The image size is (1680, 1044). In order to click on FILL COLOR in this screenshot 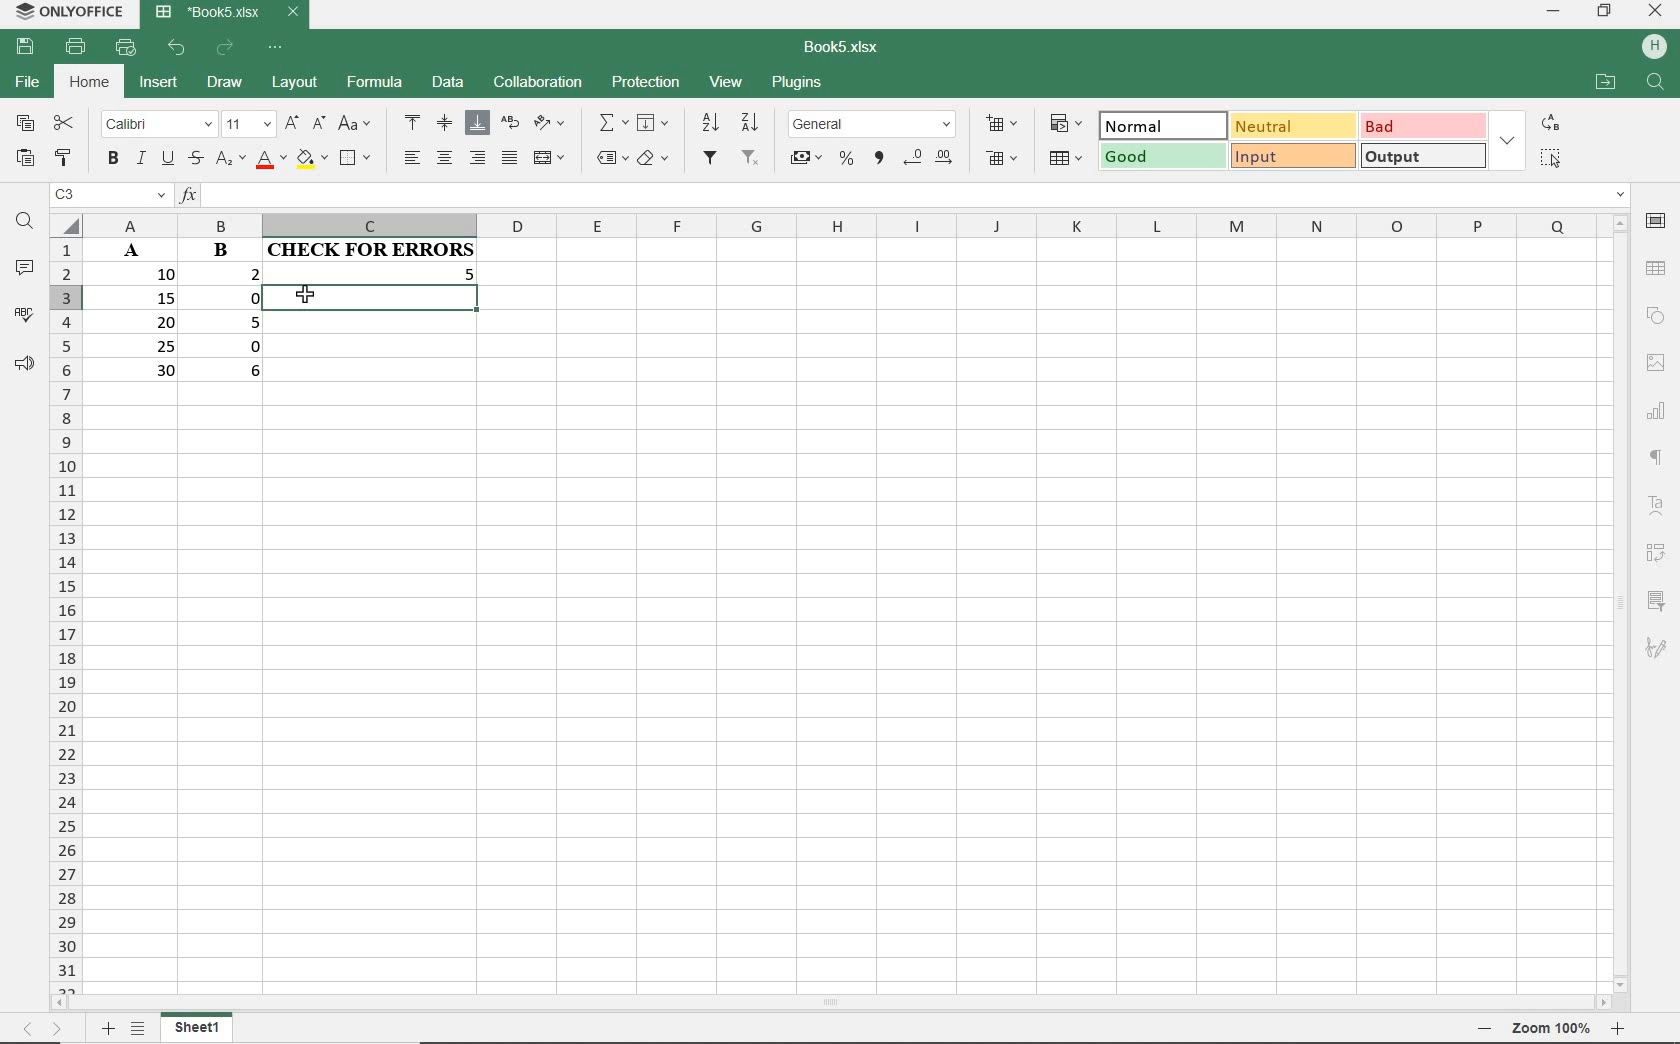, I will do `click(311, 161)`.